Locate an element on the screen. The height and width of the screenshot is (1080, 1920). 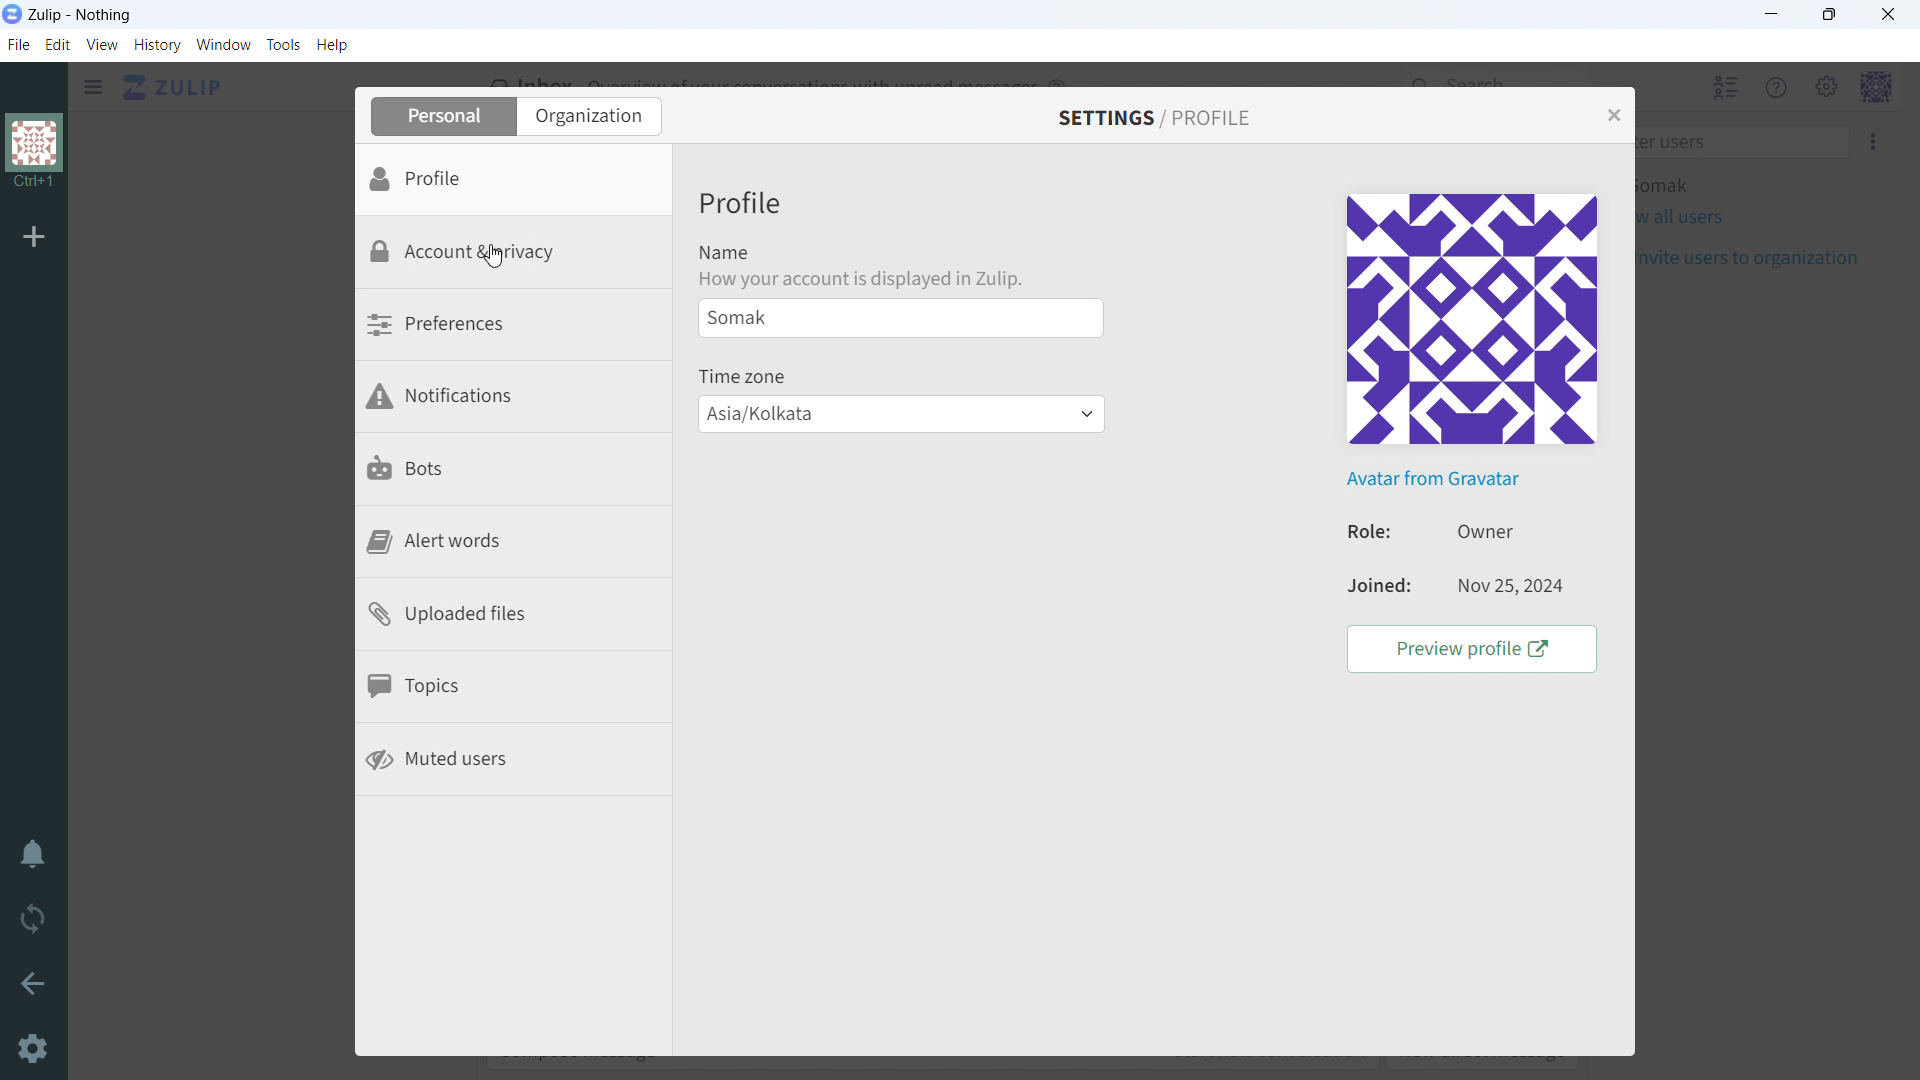
Cursor is located at coordinates (498, 255).